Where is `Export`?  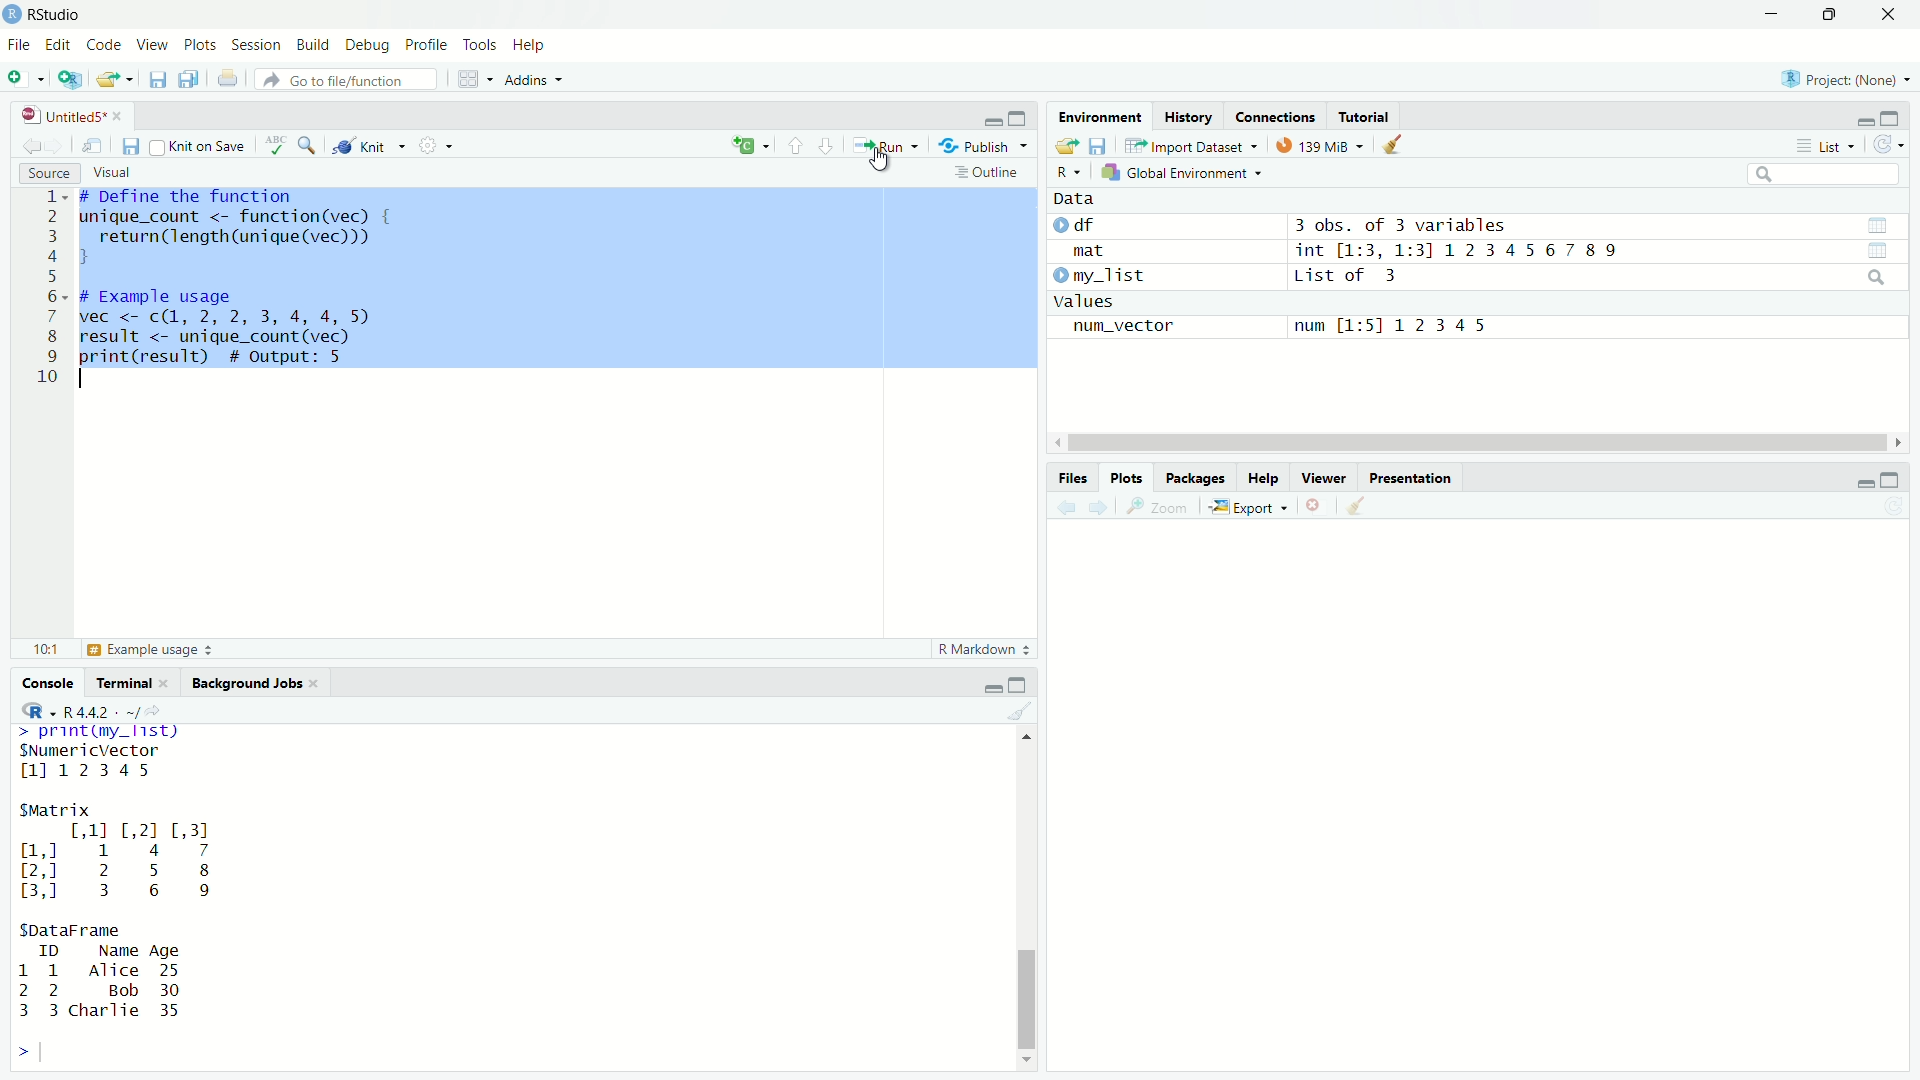
Export is located at coordinates (1247, 508).